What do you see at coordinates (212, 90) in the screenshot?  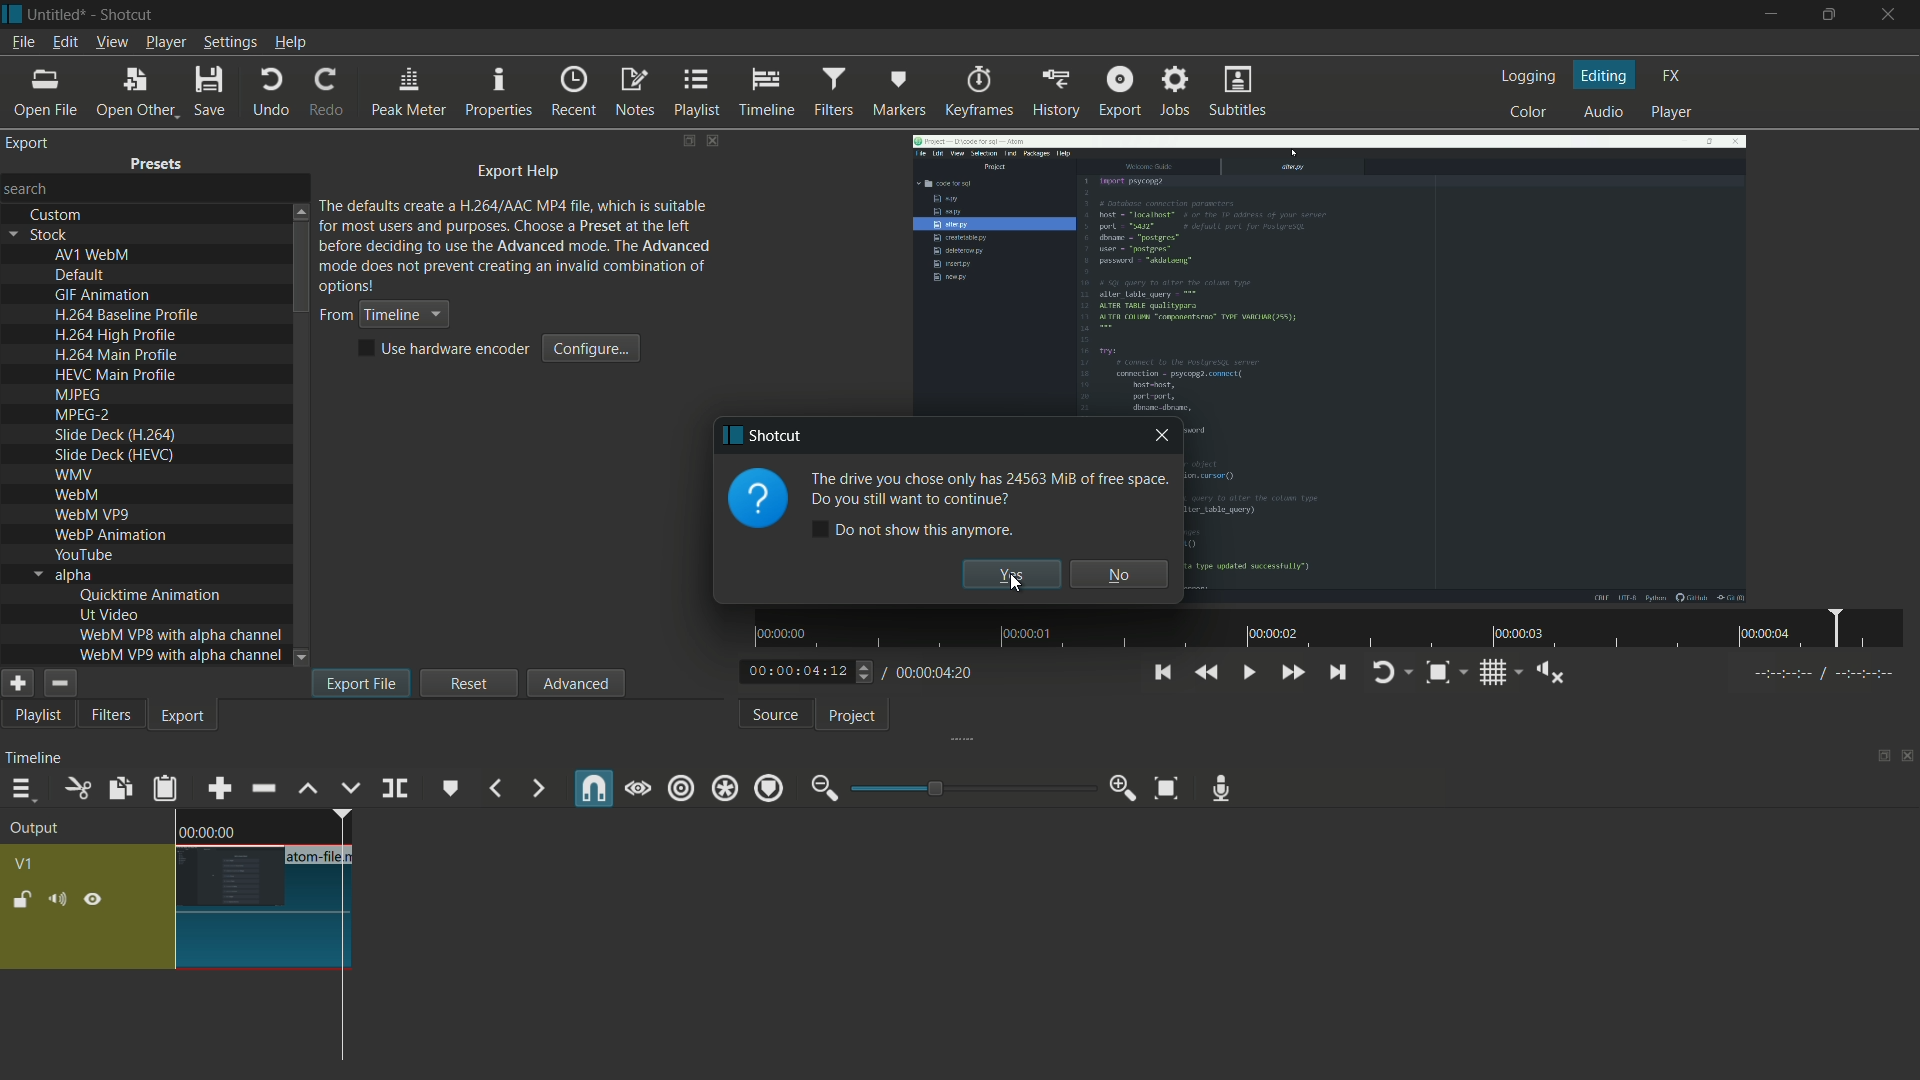 I see `save` at bounding box center [212, 90].